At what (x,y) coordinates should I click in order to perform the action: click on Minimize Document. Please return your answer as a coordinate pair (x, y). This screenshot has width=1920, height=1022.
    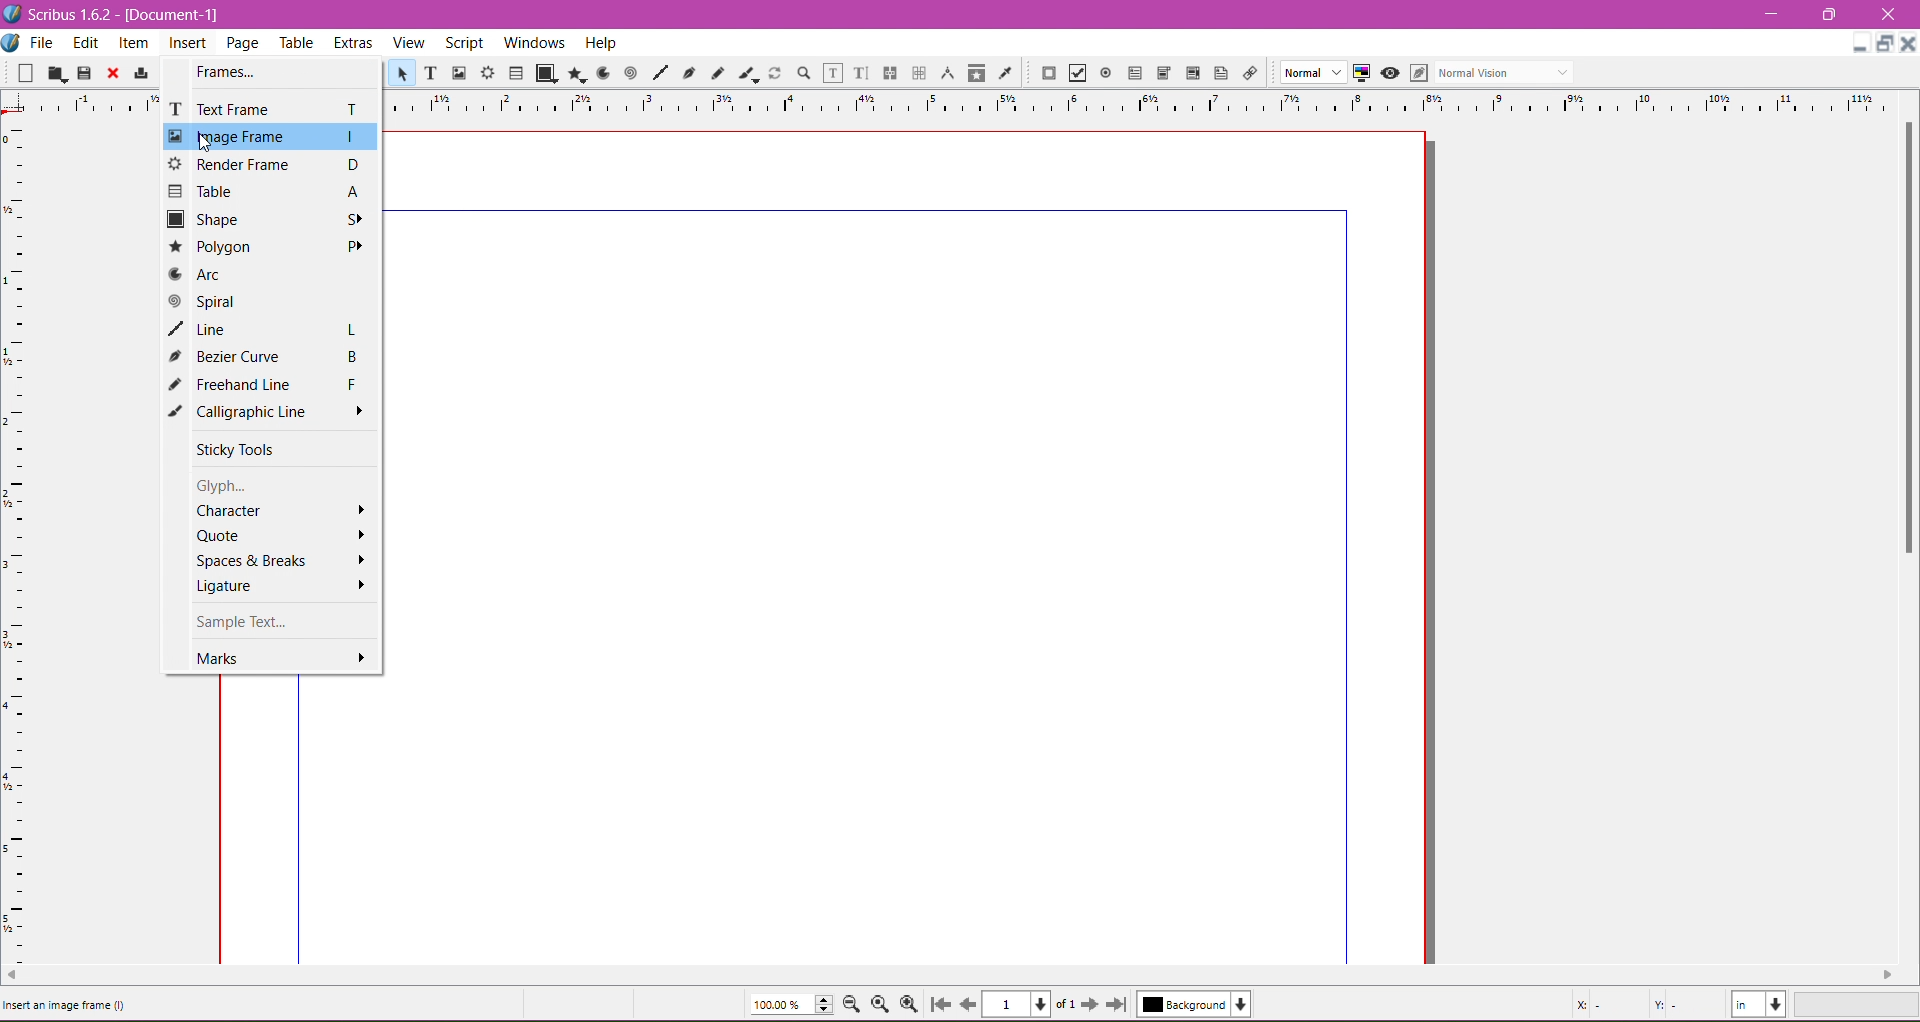
    Looking at the image, I should click on (1860, 43).